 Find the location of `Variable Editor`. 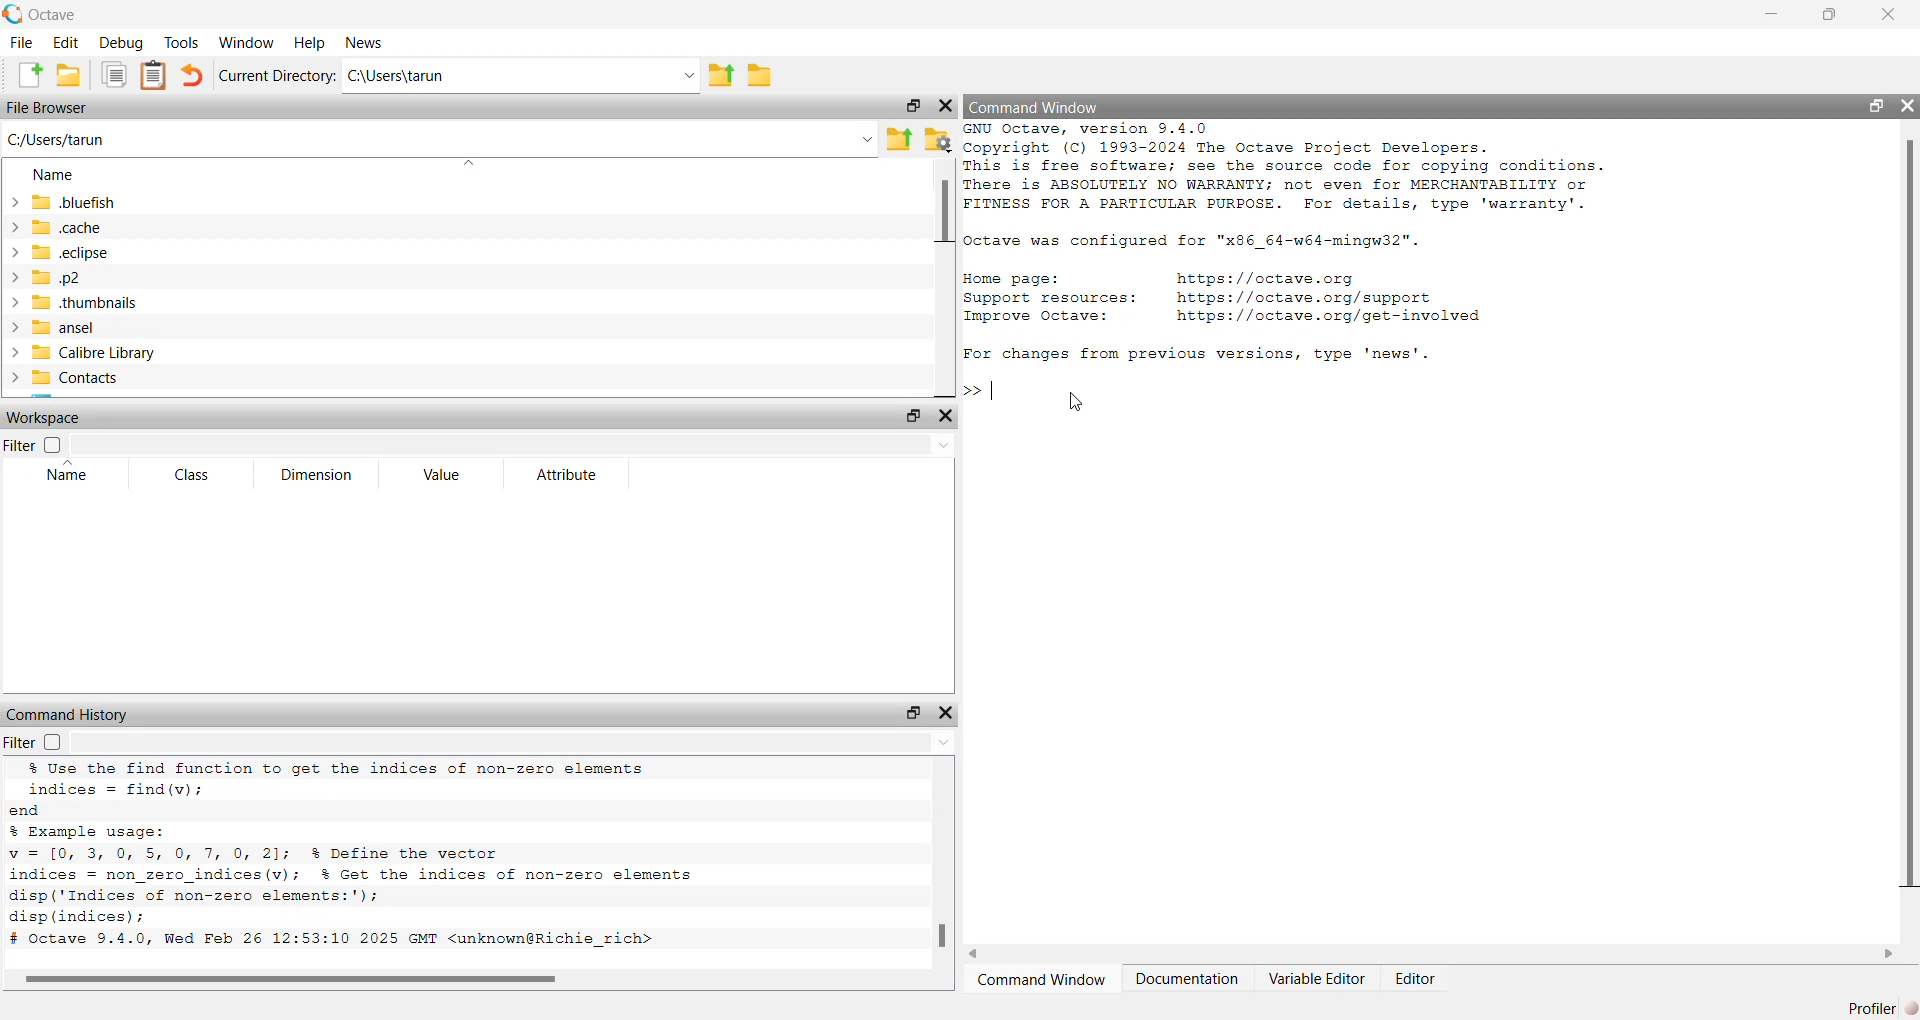

Variable Editor is located at coordinates (1315, 980).